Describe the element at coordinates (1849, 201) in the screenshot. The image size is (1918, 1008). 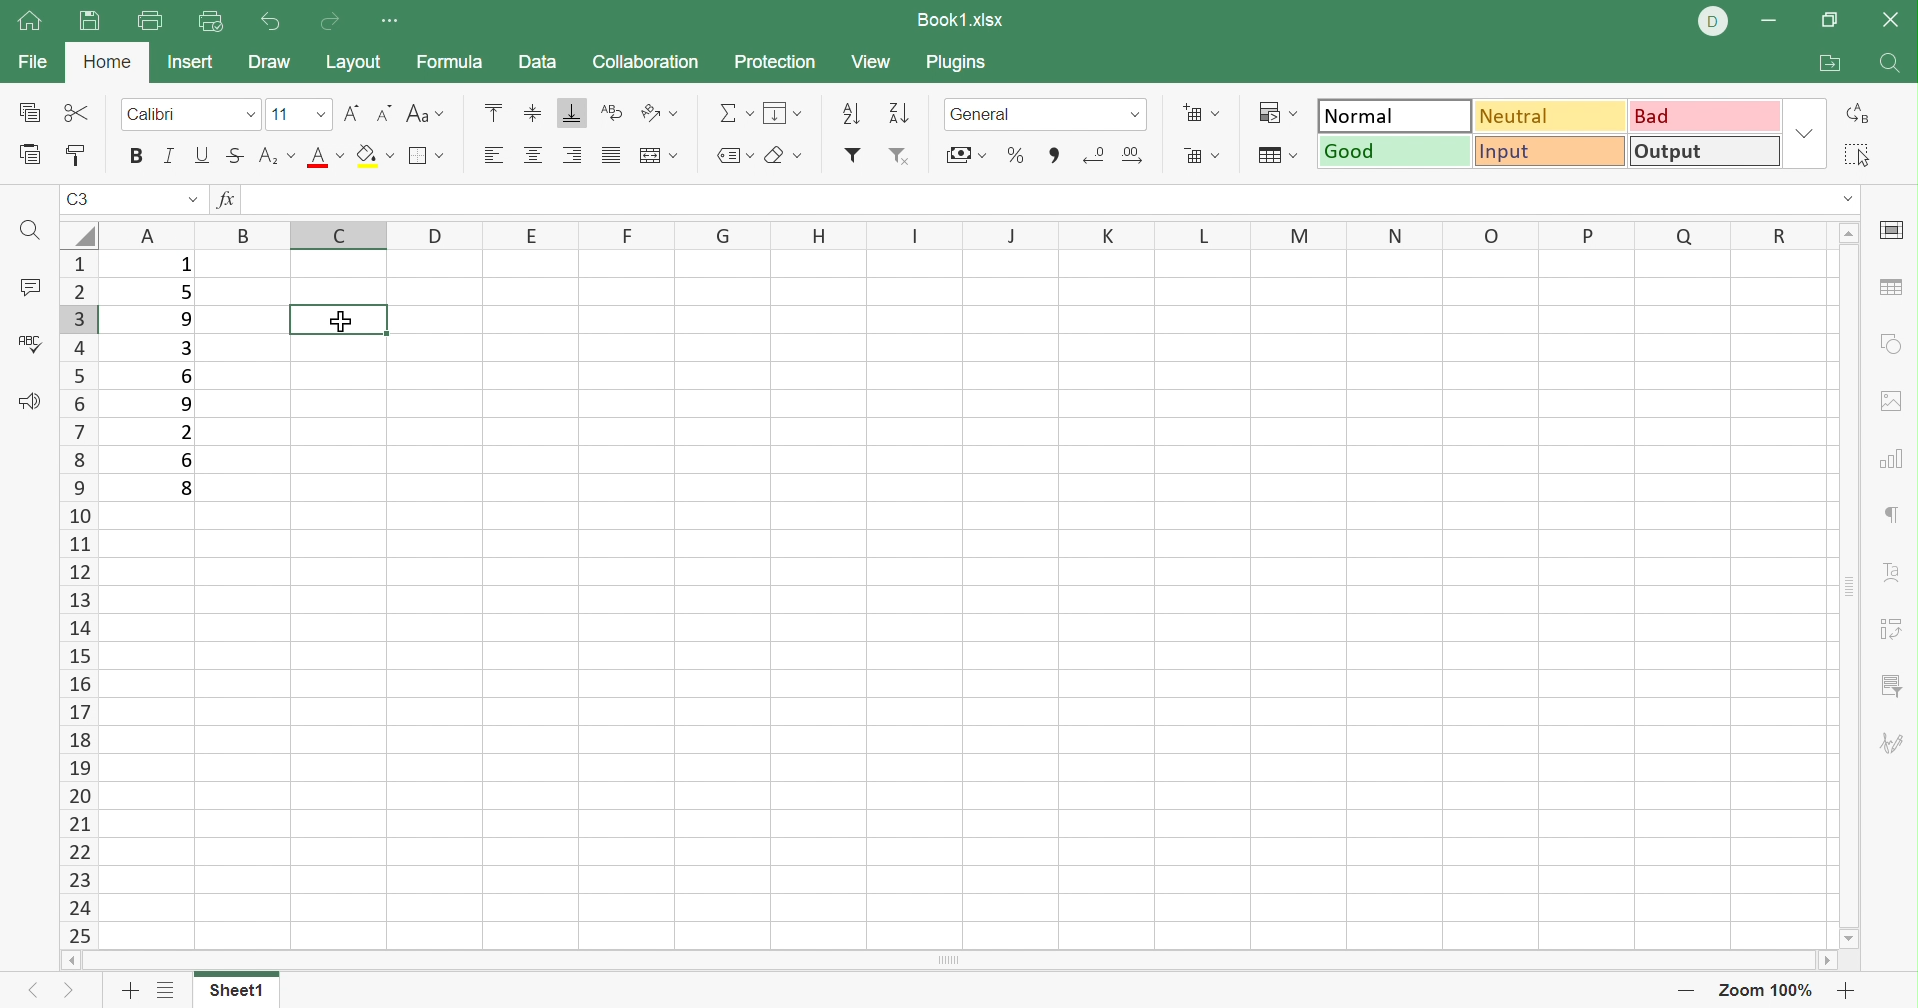
I see `Drop Down` at that location.